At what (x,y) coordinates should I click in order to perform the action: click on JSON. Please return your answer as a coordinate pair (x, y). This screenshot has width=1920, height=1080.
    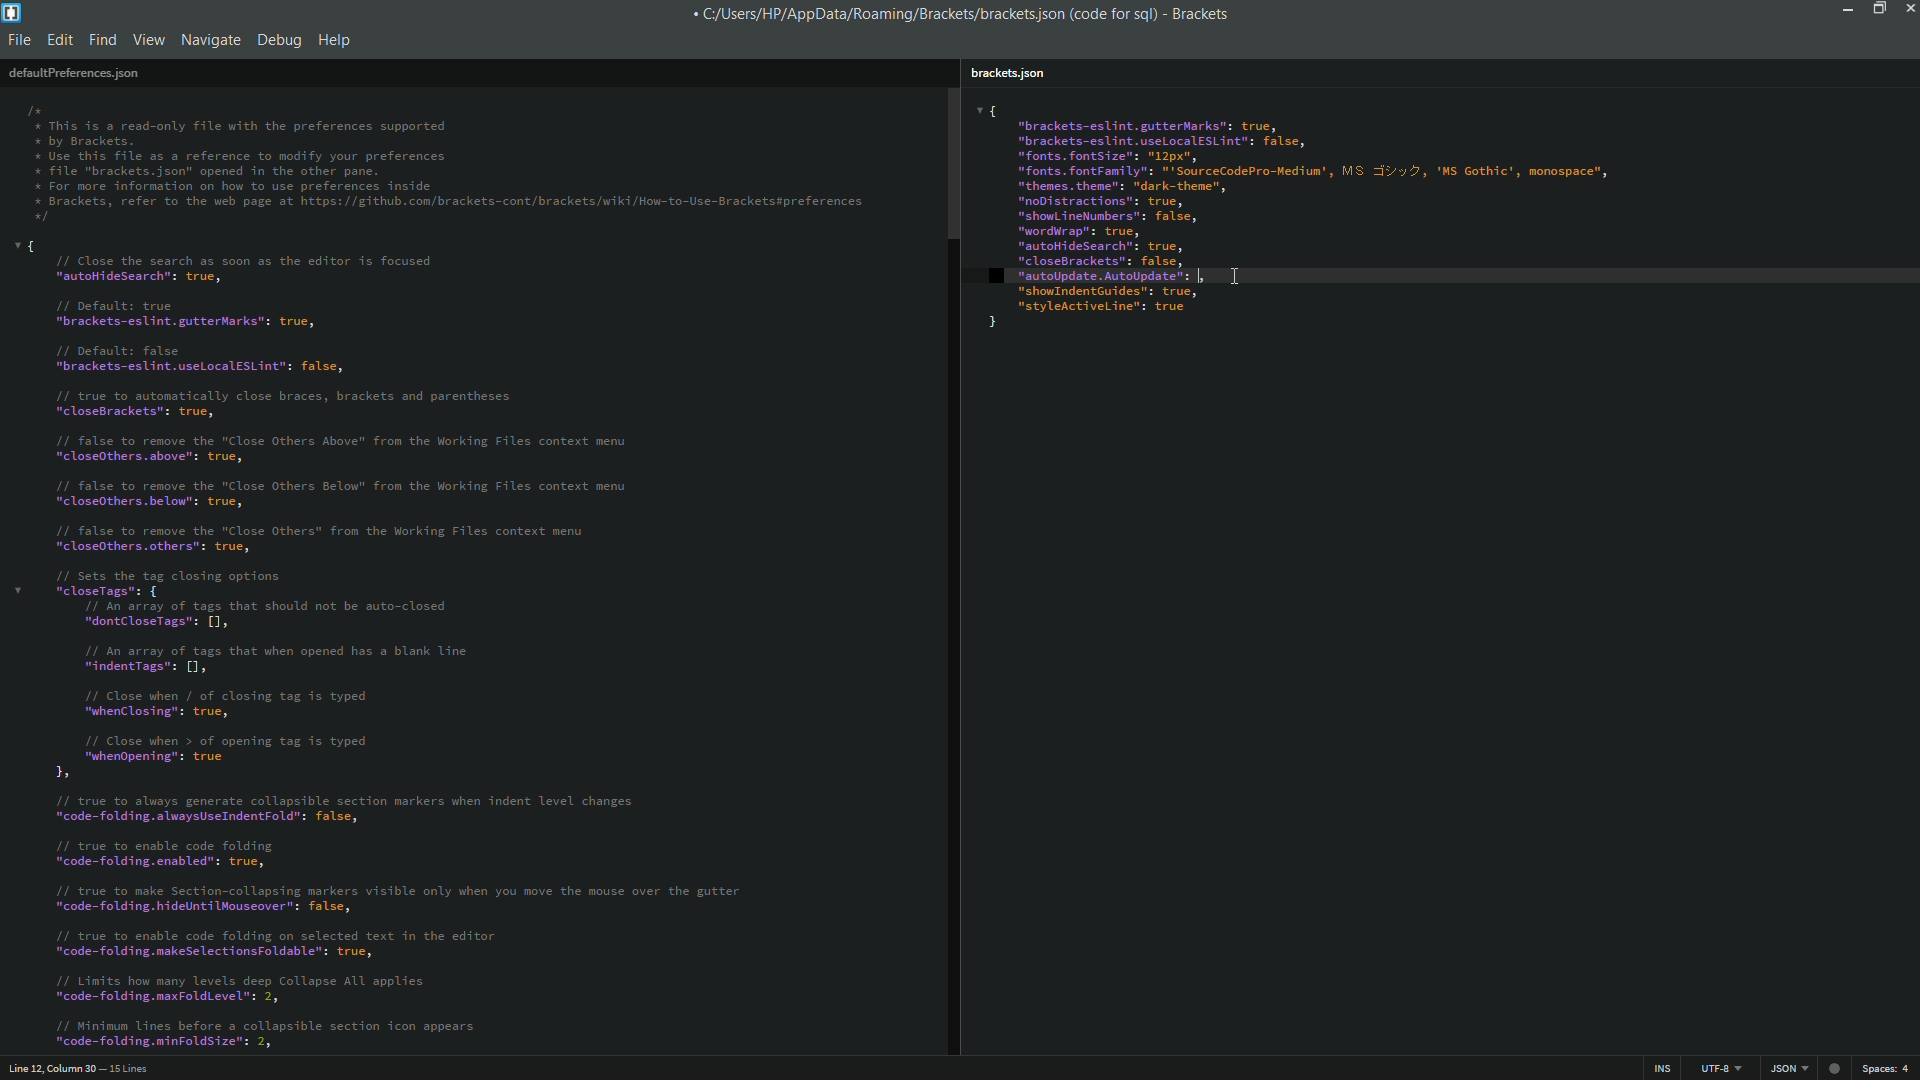
    Looking at the image, I should click on (1786, 1068).